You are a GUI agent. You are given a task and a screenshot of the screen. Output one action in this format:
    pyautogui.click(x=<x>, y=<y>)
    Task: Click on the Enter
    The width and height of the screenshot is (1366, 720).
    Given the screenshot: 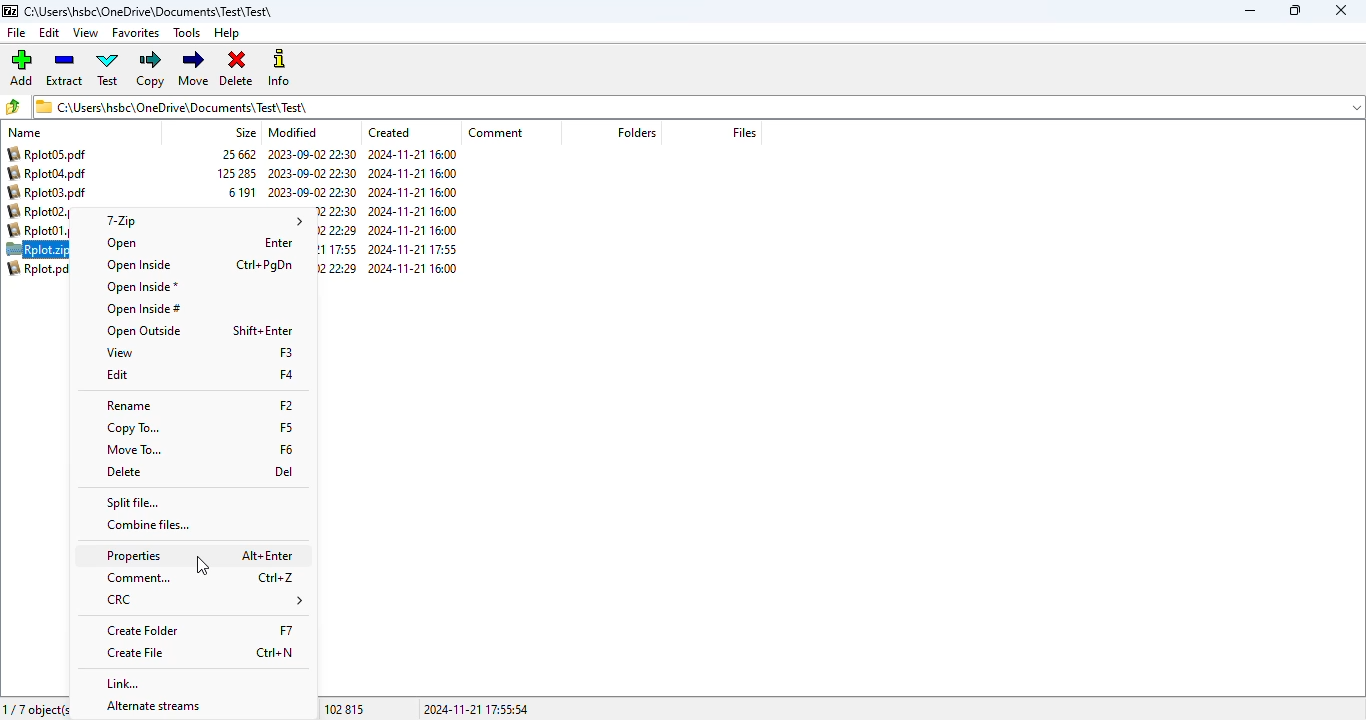 What is the action you would take?
    pyautogui.click(x=280, y=243)
    